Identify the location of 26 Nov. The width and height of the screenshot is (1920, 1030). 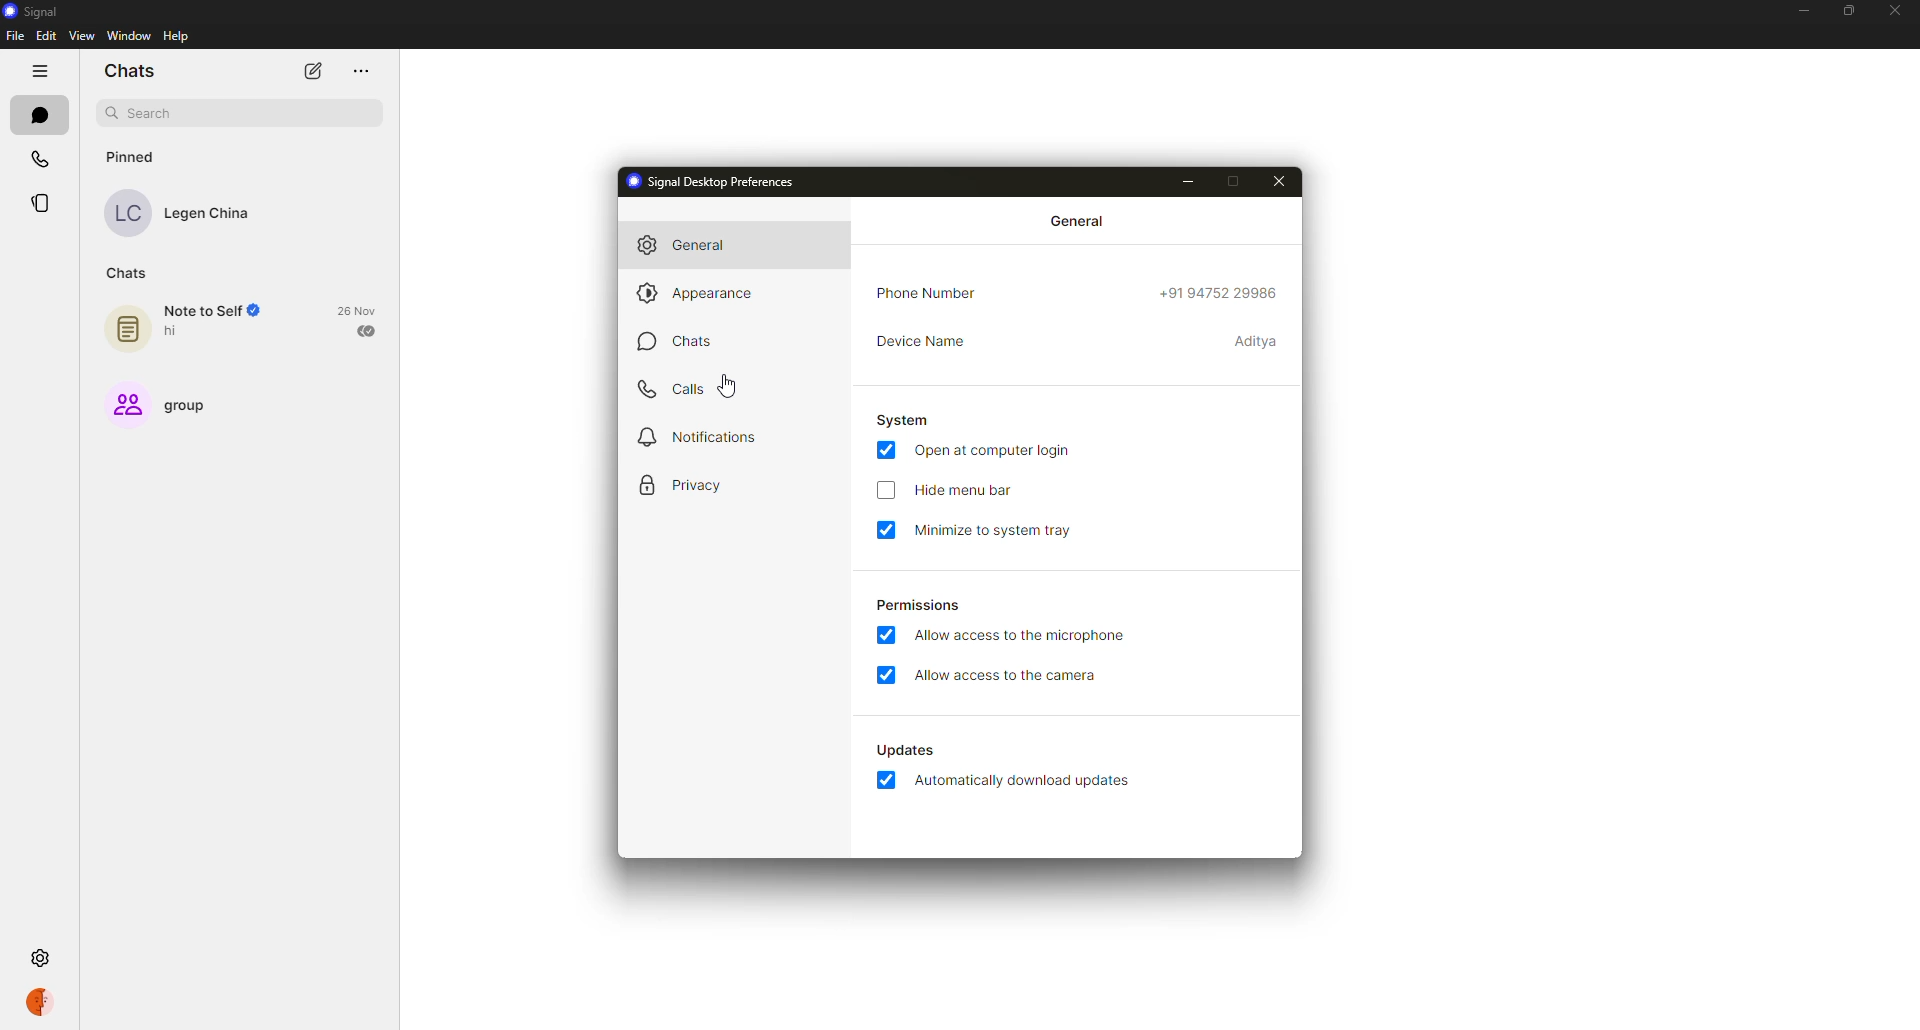
(361, 310).